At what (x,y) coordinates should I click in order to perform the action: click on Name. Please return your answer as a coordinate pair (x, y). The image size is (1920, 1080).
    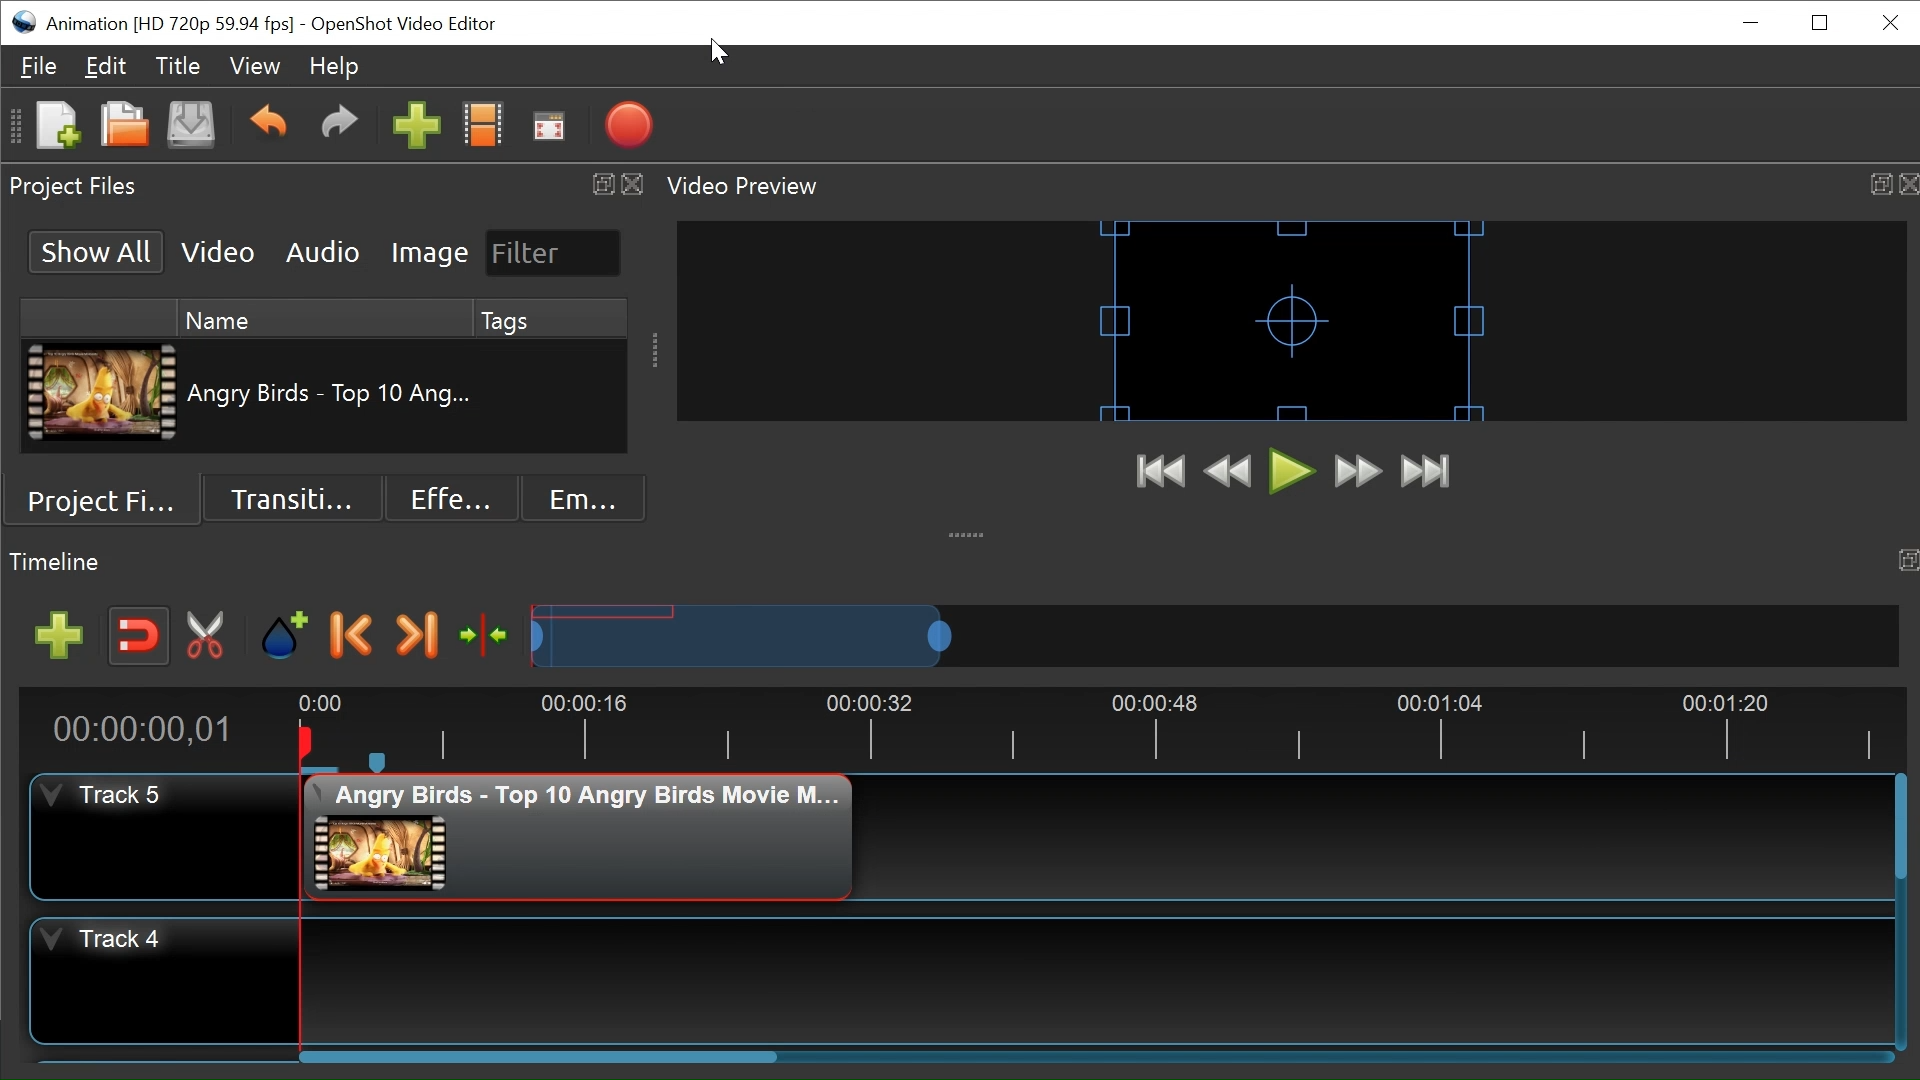
    Looking at the image, I should click on (321, 320).